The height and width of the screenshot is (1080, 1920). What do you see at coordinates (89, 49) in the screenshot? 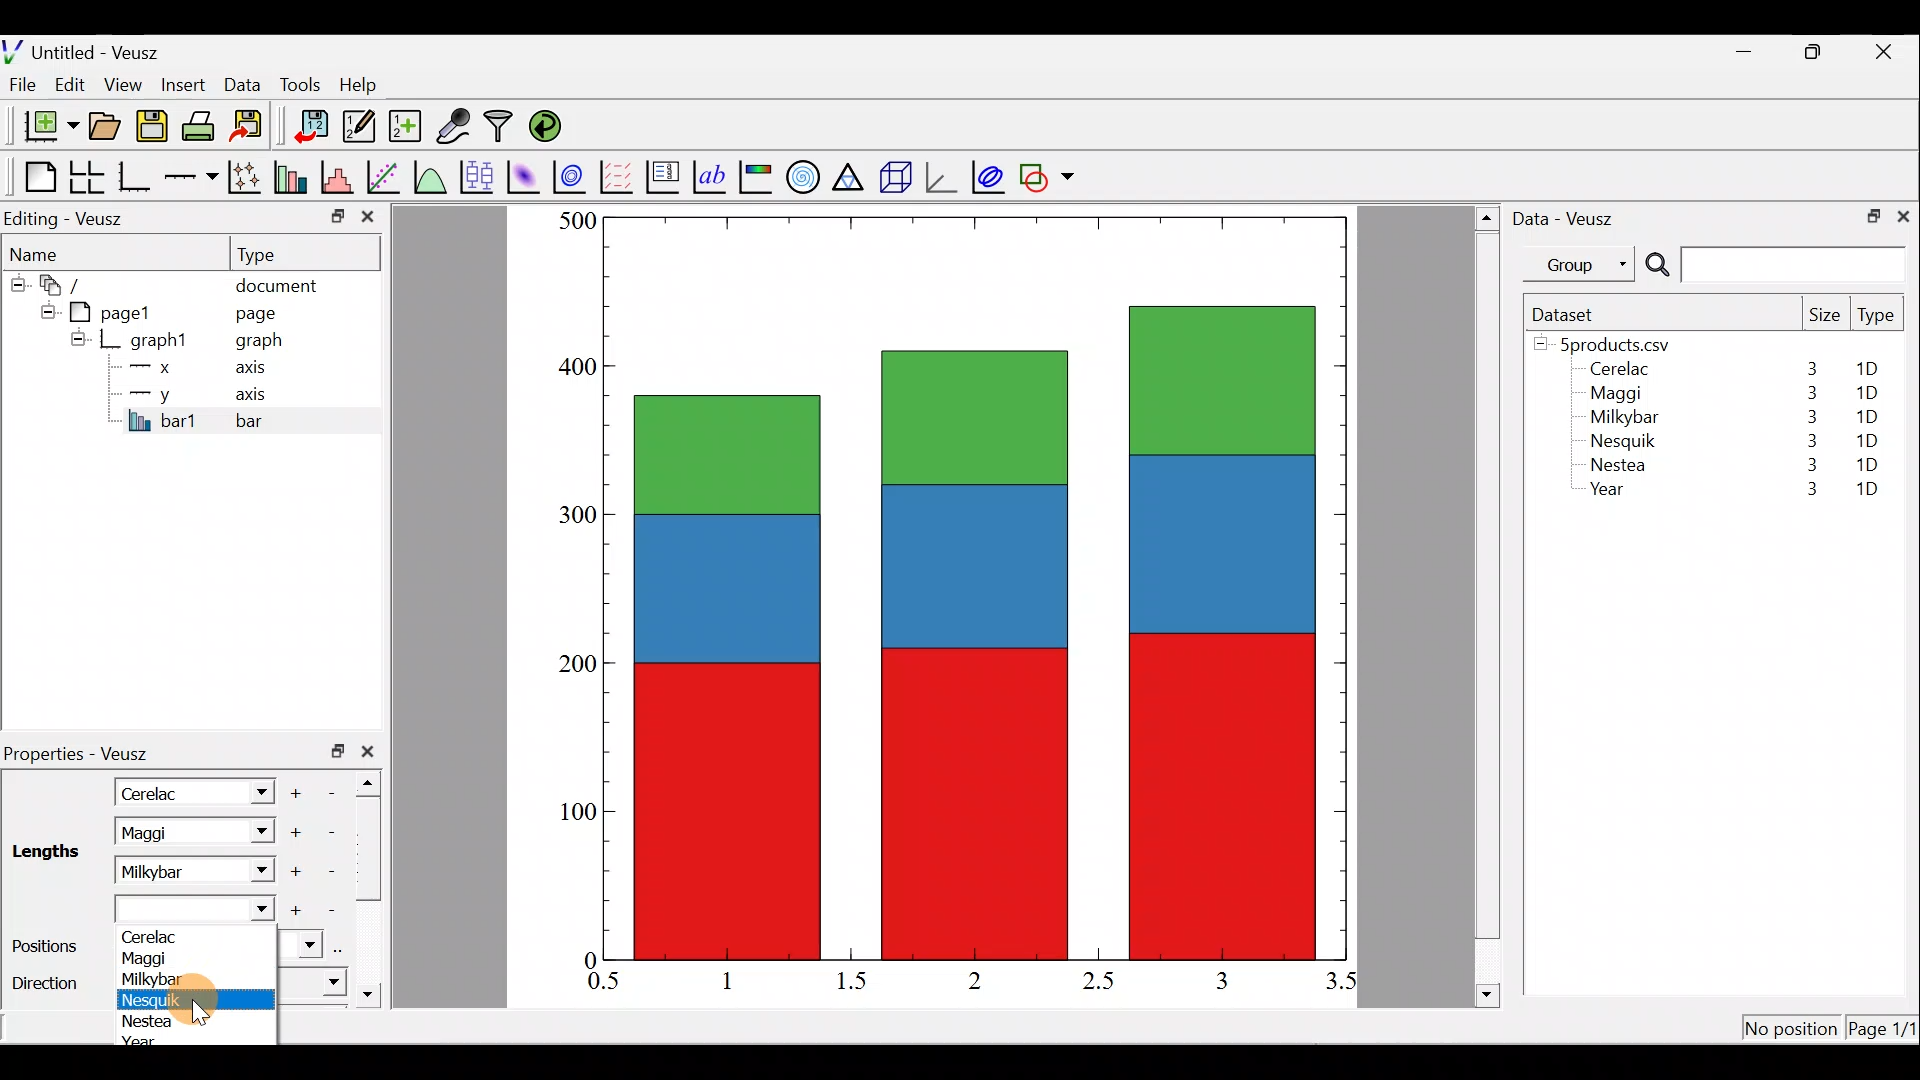
I see `Untitled - Veusz` at bounding box center [89, 49].